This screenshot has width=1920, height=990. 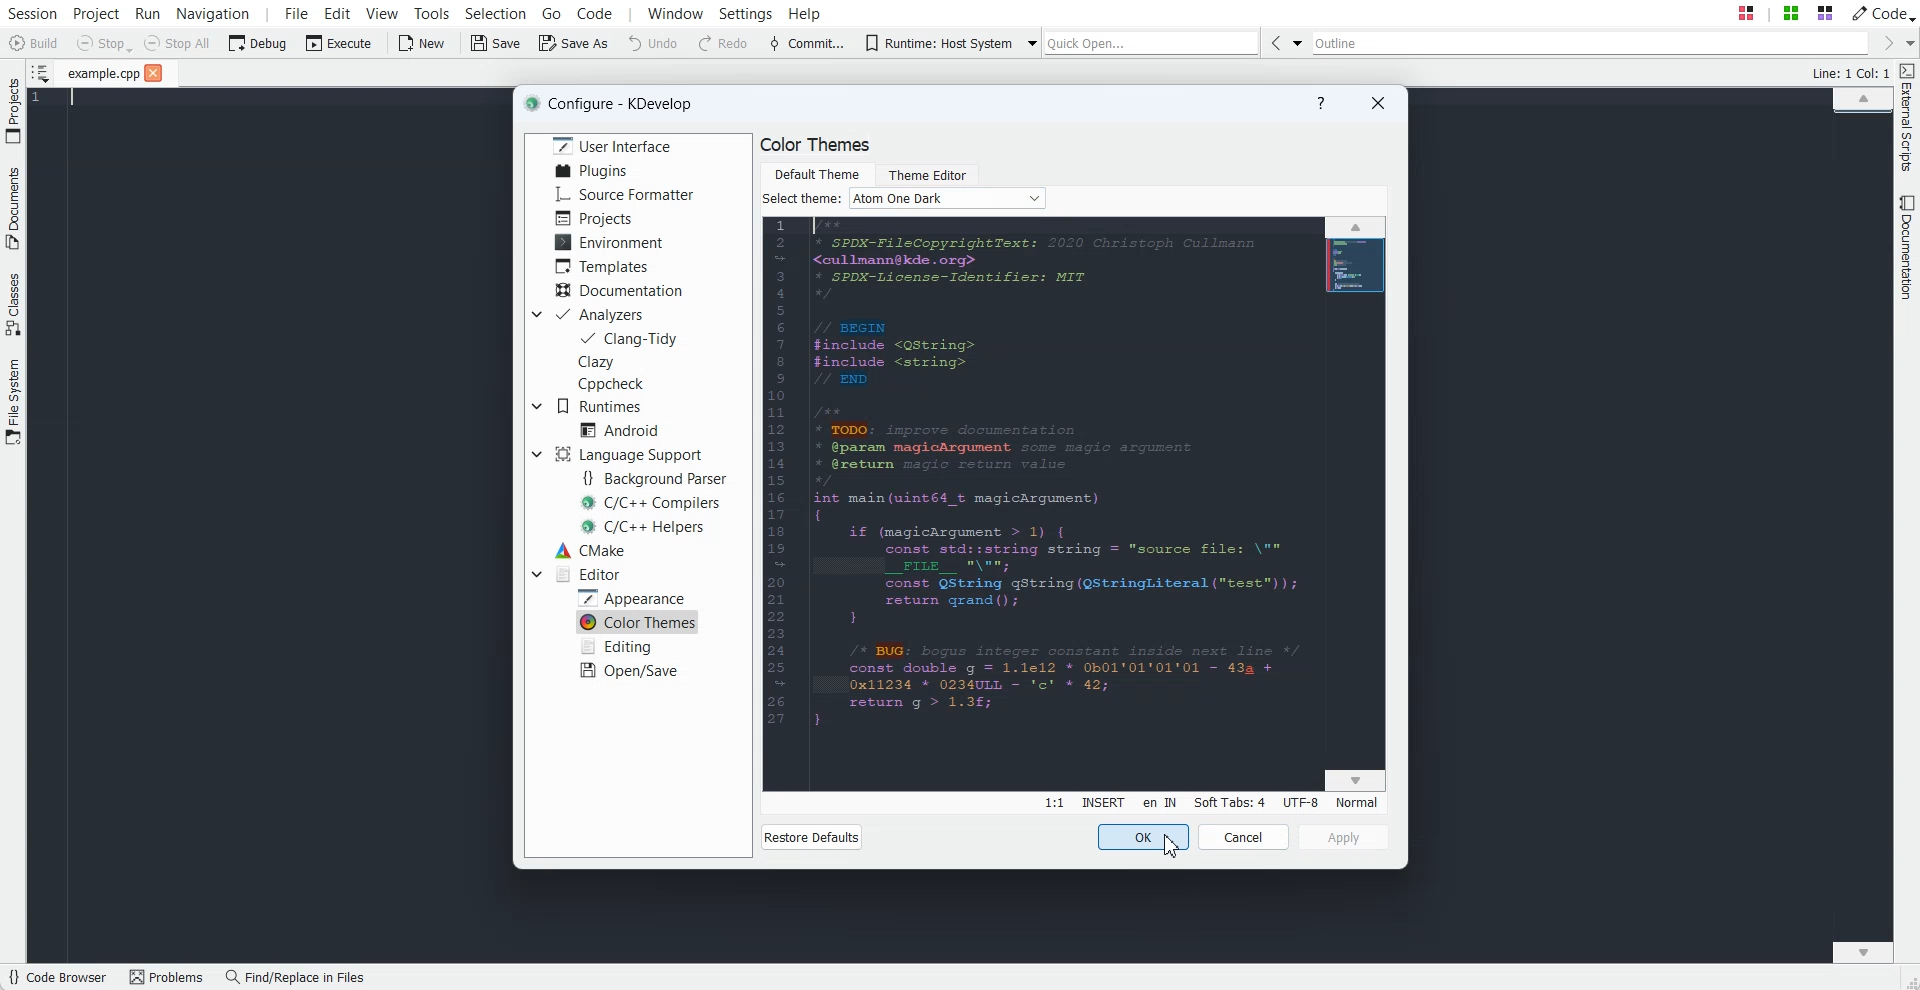 I want to click on Drop down box, so click(x=1296, y=42).